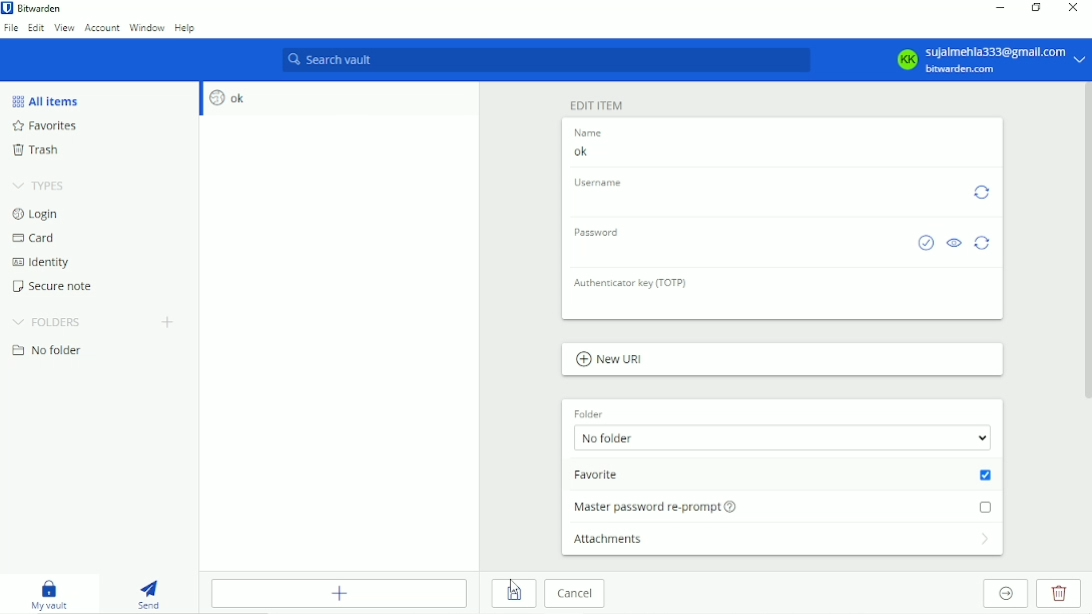 This screenshot has width=1092, height=614. I want to click on Edit, so click(36, 29).